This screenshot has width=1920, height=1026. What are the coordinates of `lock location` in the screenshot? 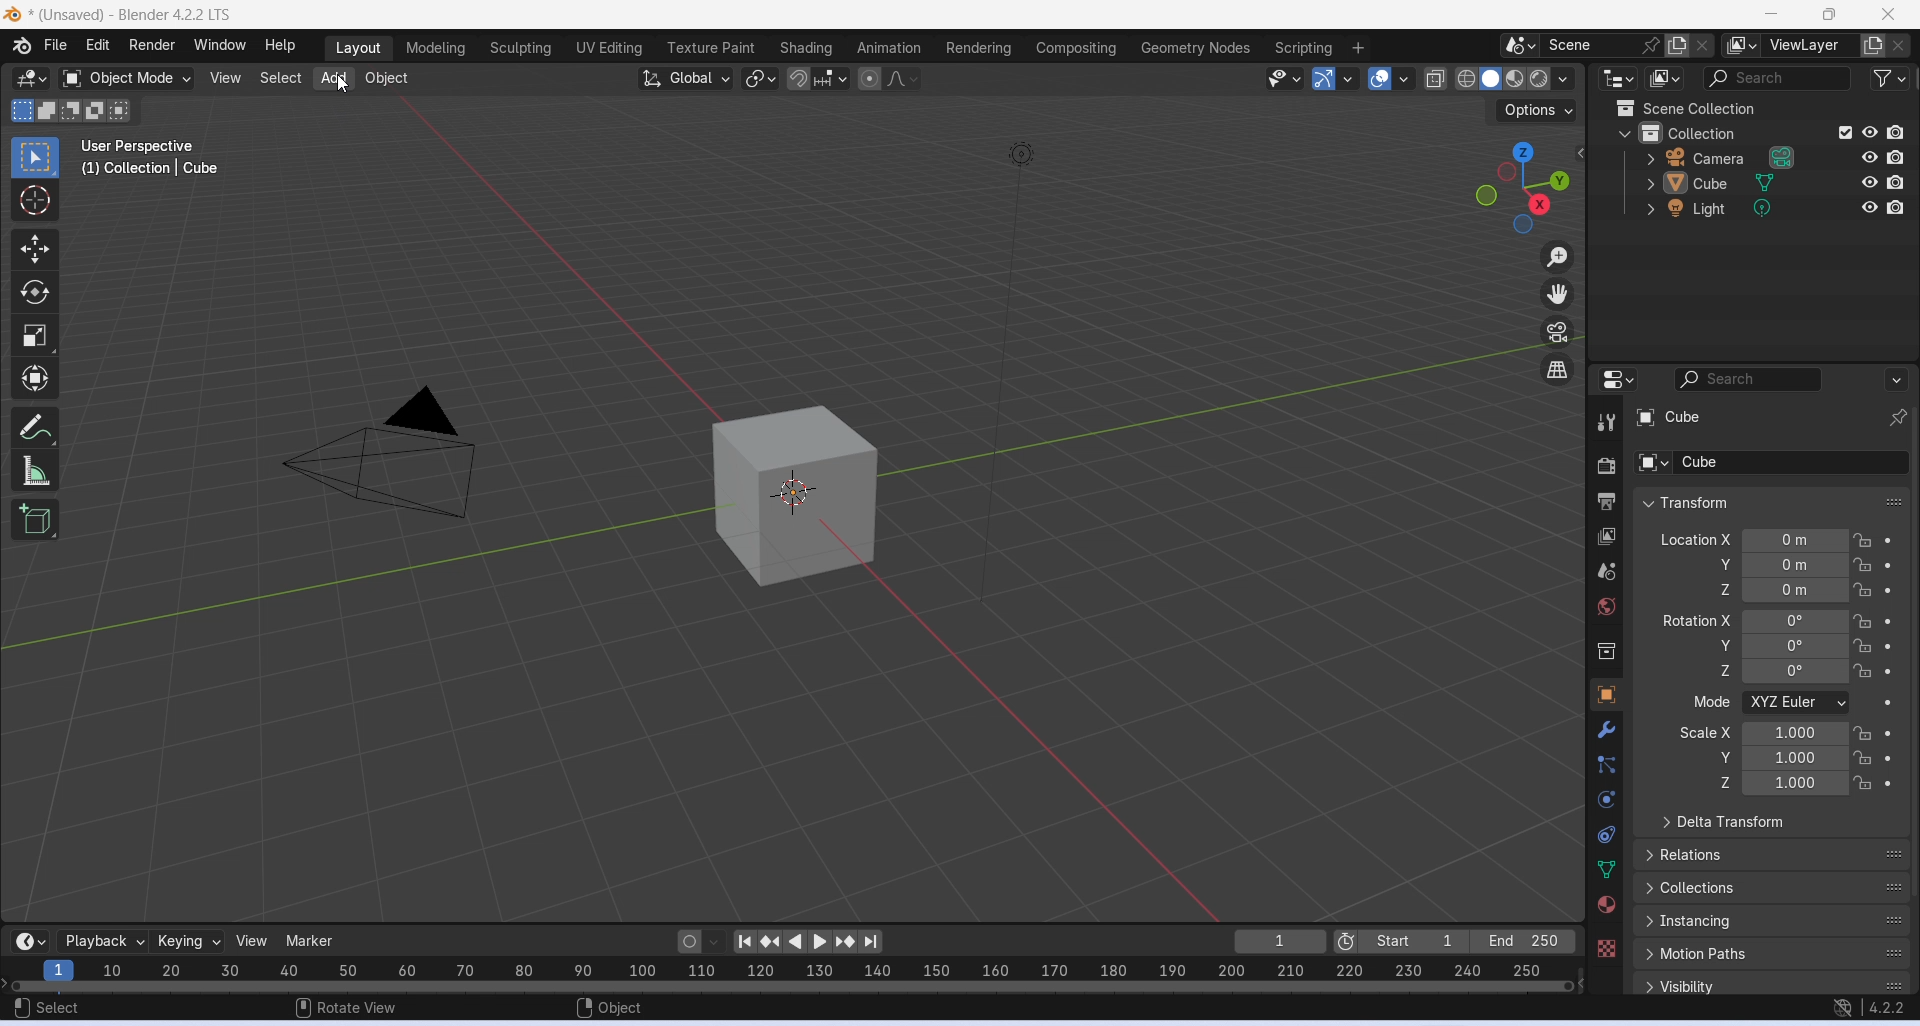 It's located at (1864, 541).